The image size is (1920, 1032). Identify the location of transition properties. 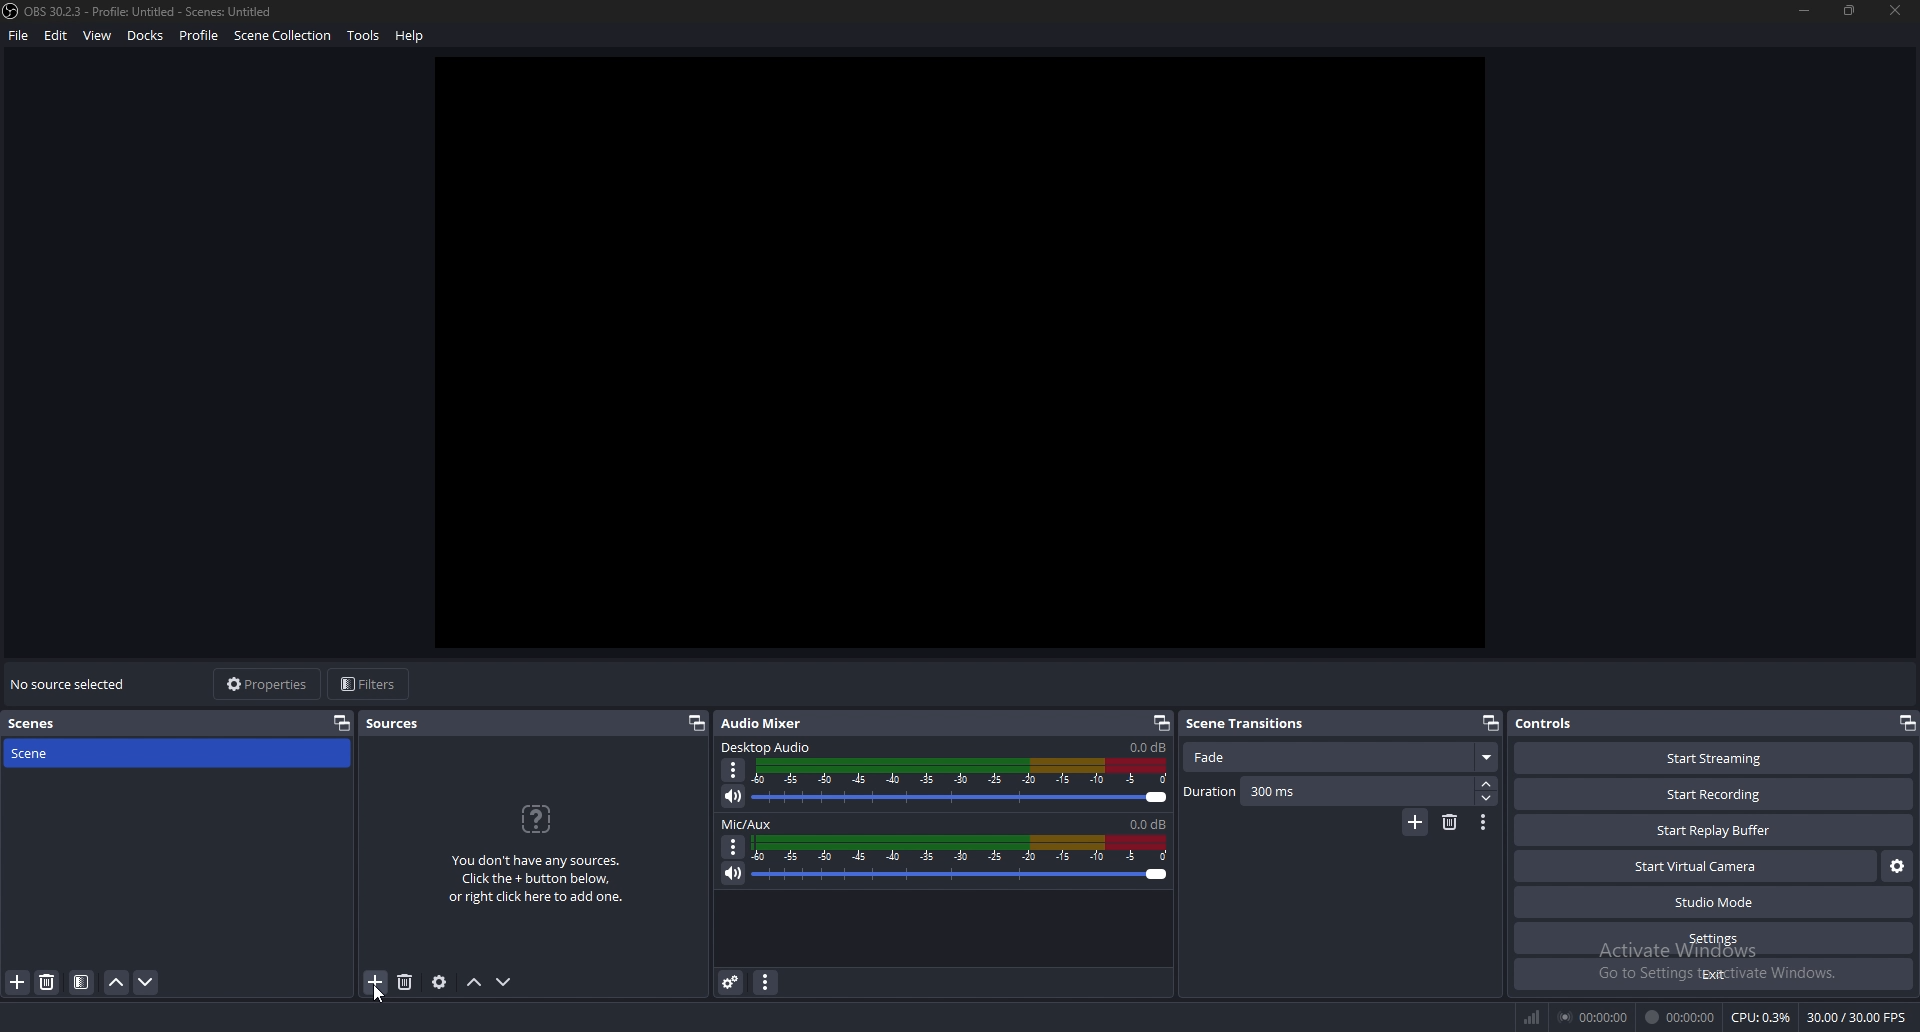
(1484, 823).